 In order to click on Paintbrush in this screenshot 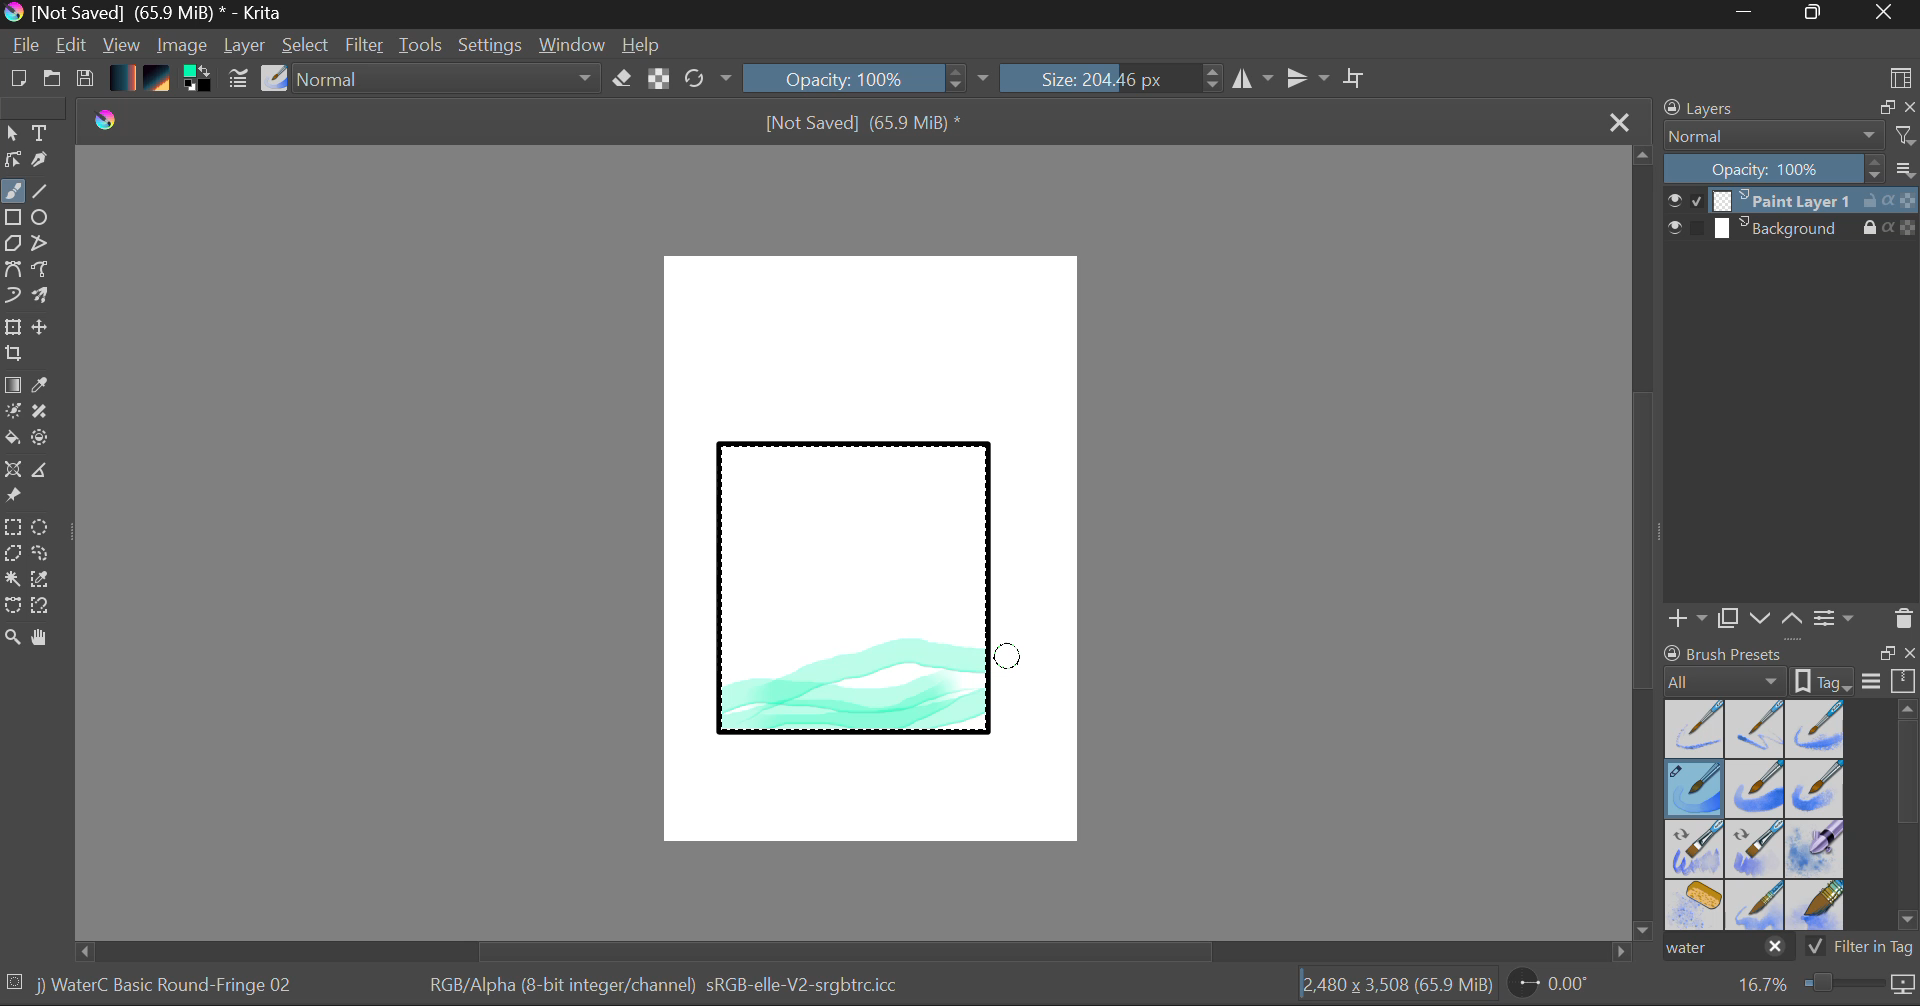, I will do `click(12, 193)`.